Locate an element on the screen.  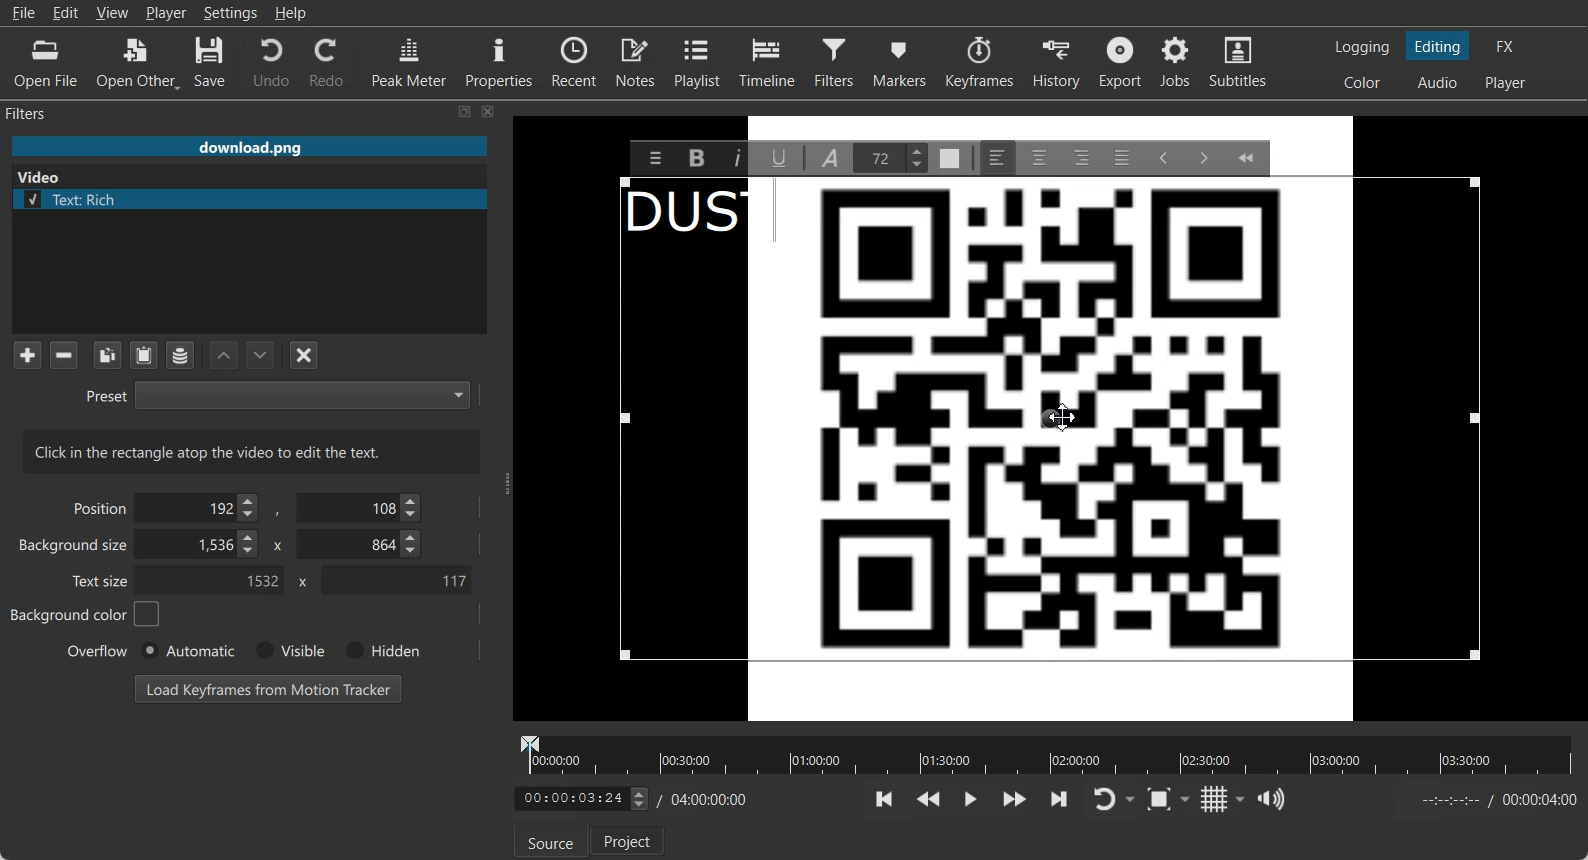
Video timeline is located at coordinates (1046, 753).